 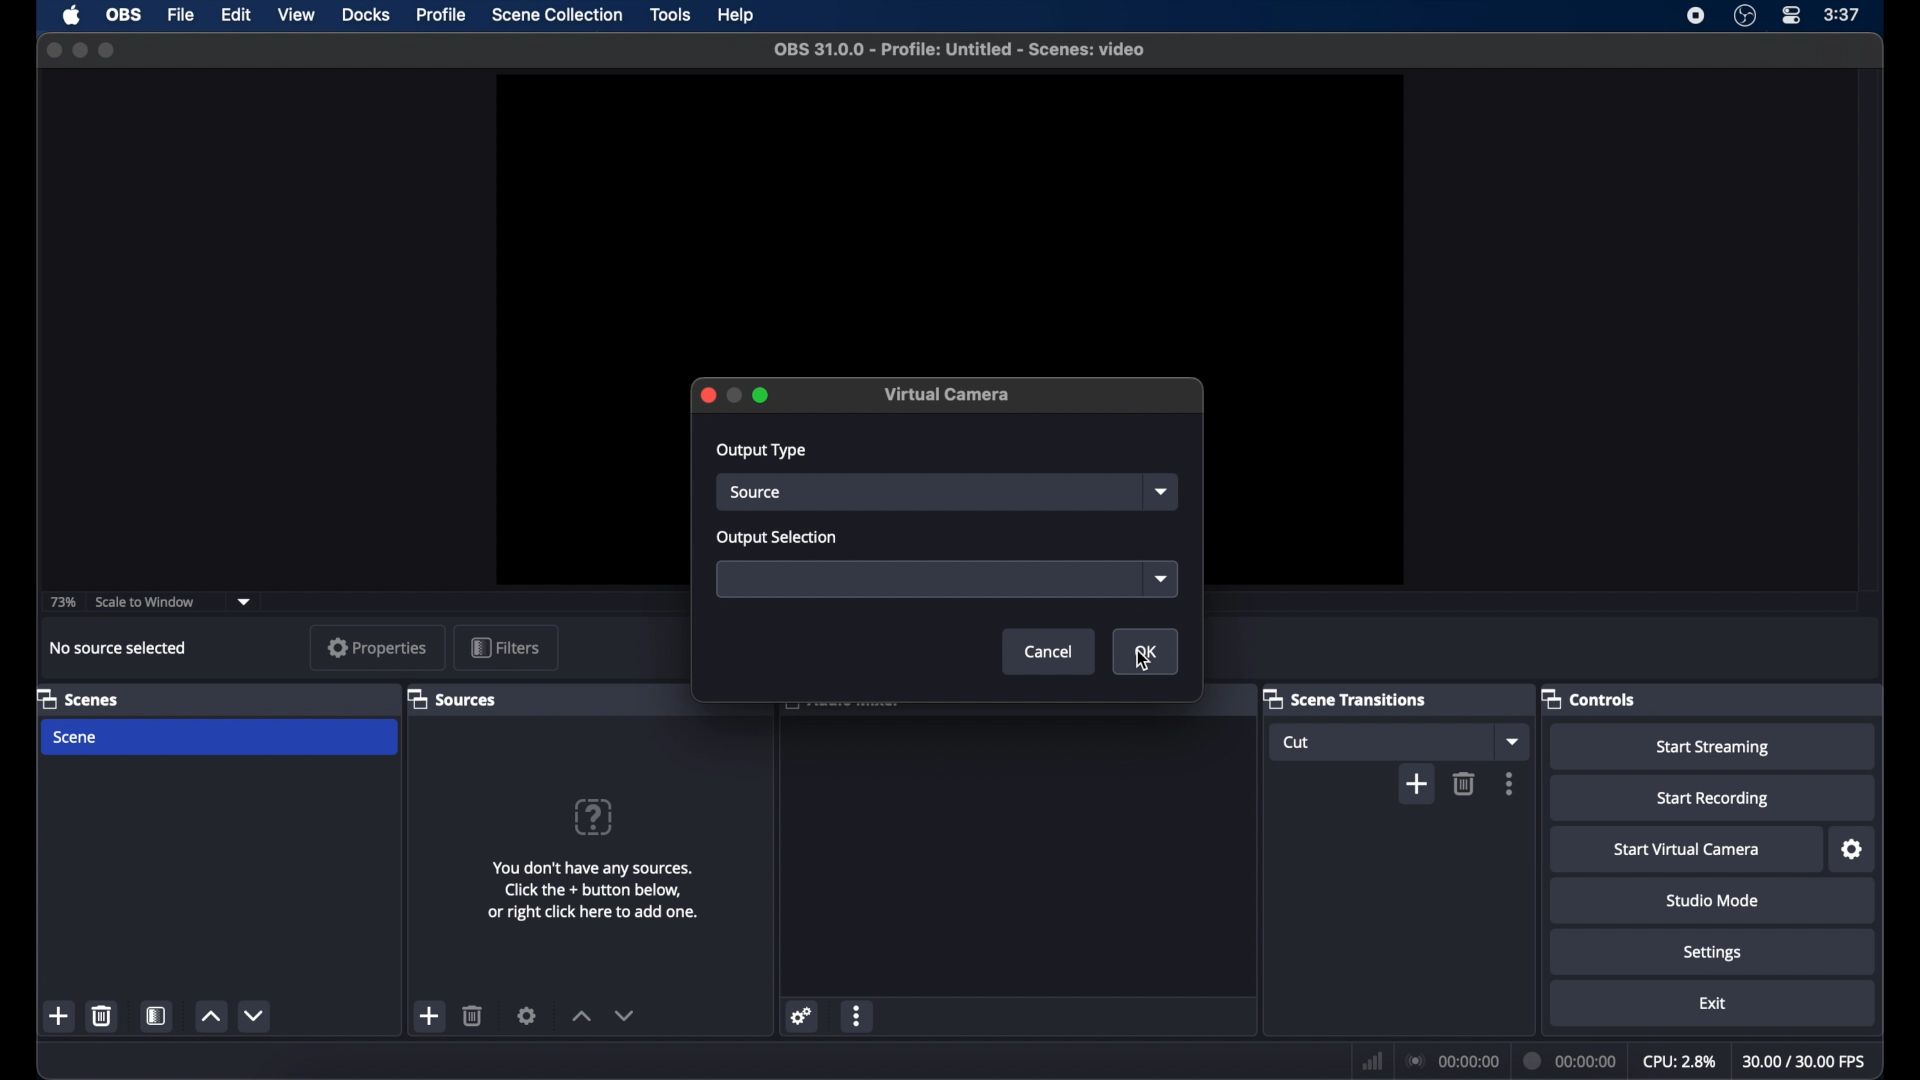 What do you see at coordinates (474, 1015) in the screenshot?
I see `delete` at bounding box center [474, 1015].